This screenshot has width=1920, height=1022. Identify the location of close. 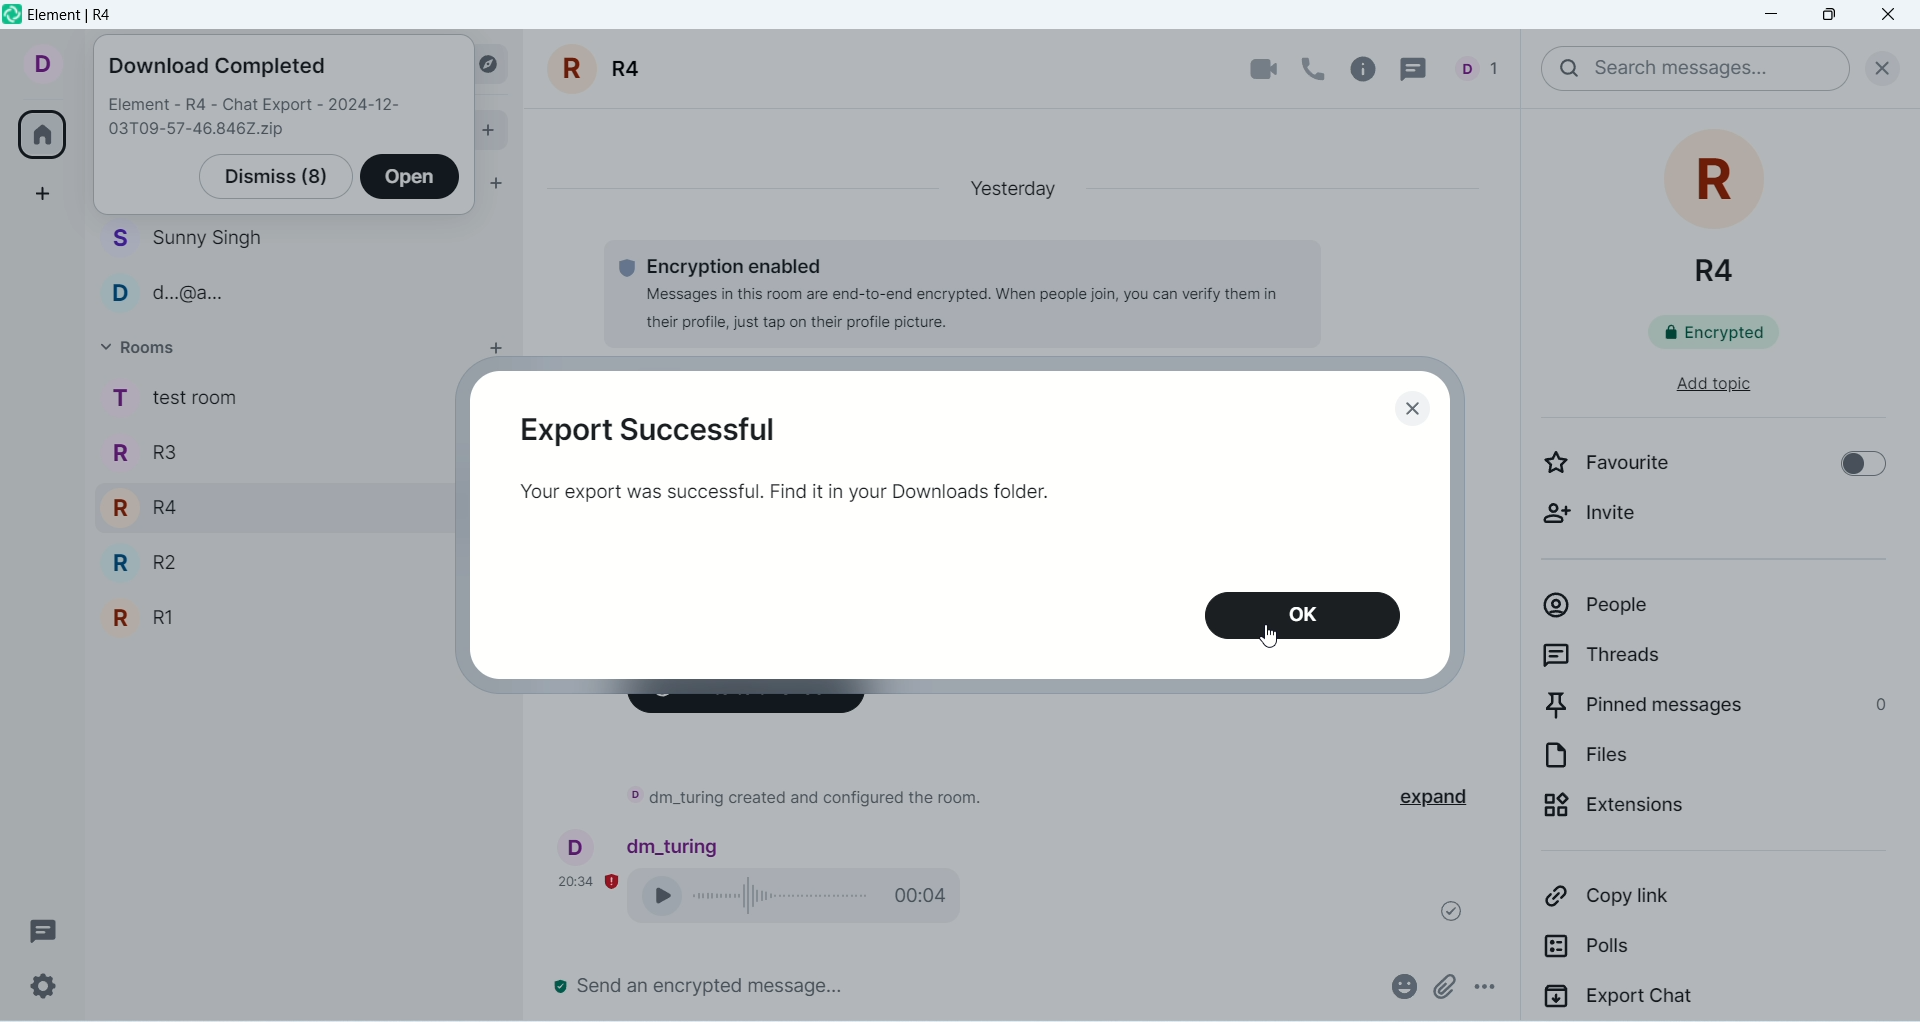
(1417, 409).